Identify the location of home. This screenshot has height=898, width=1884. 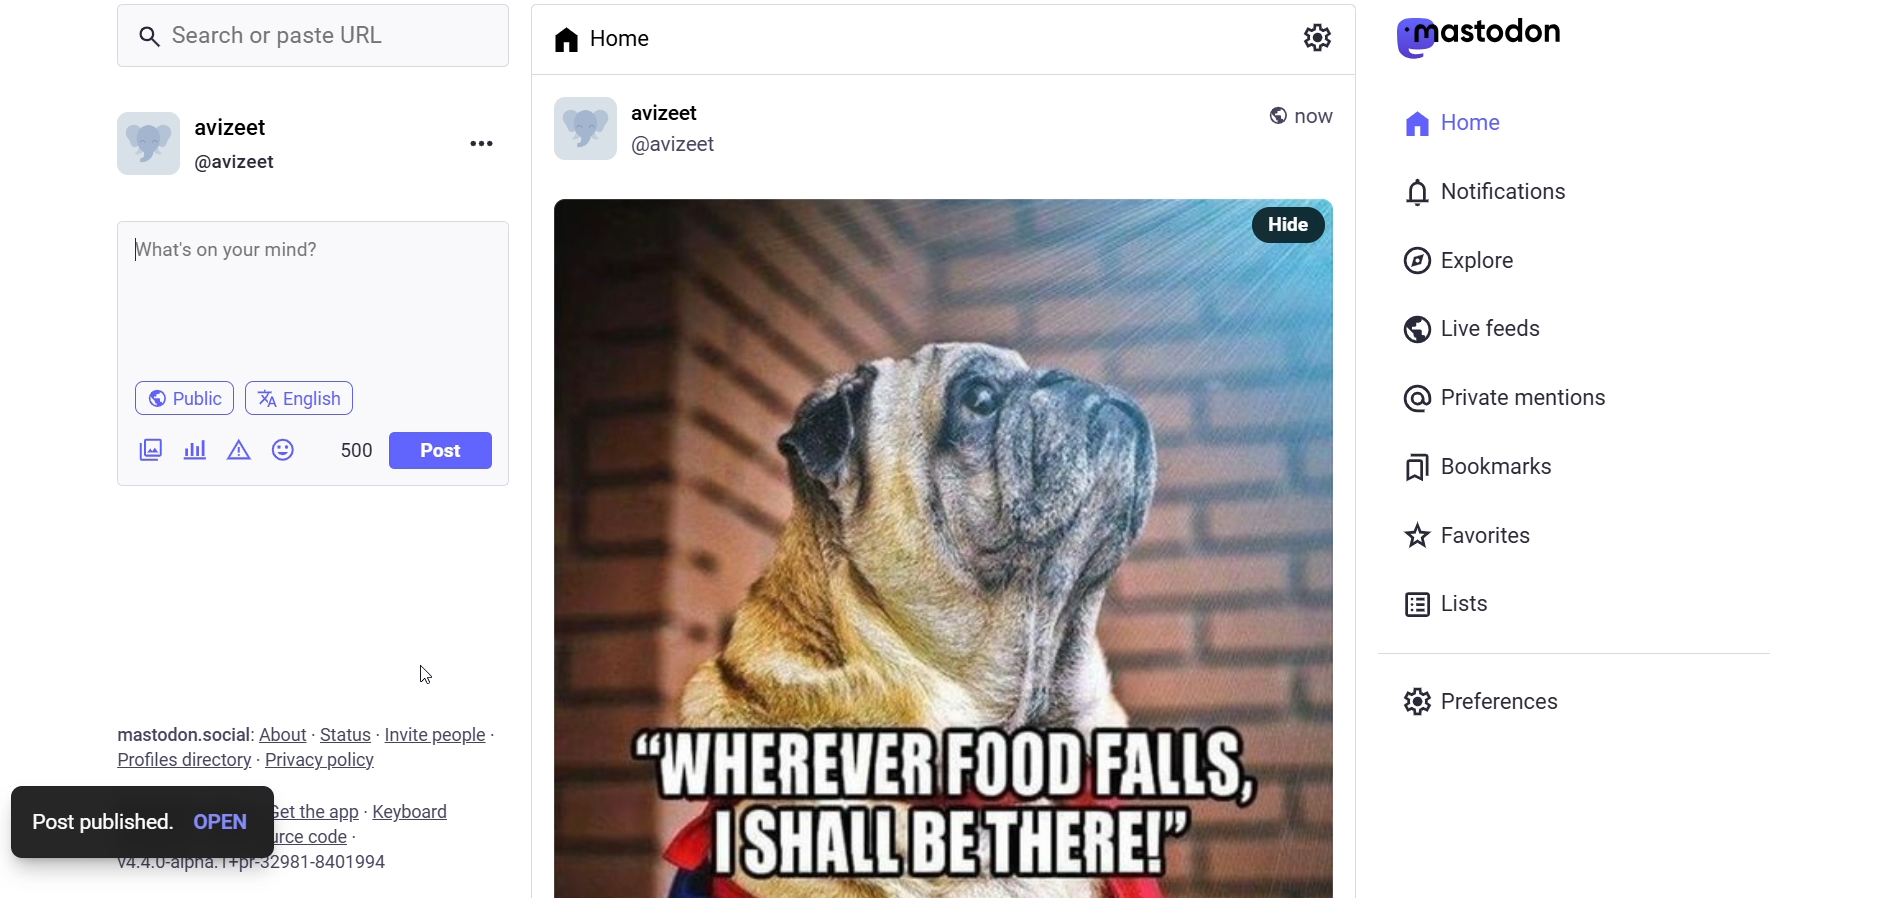
(600, 36).